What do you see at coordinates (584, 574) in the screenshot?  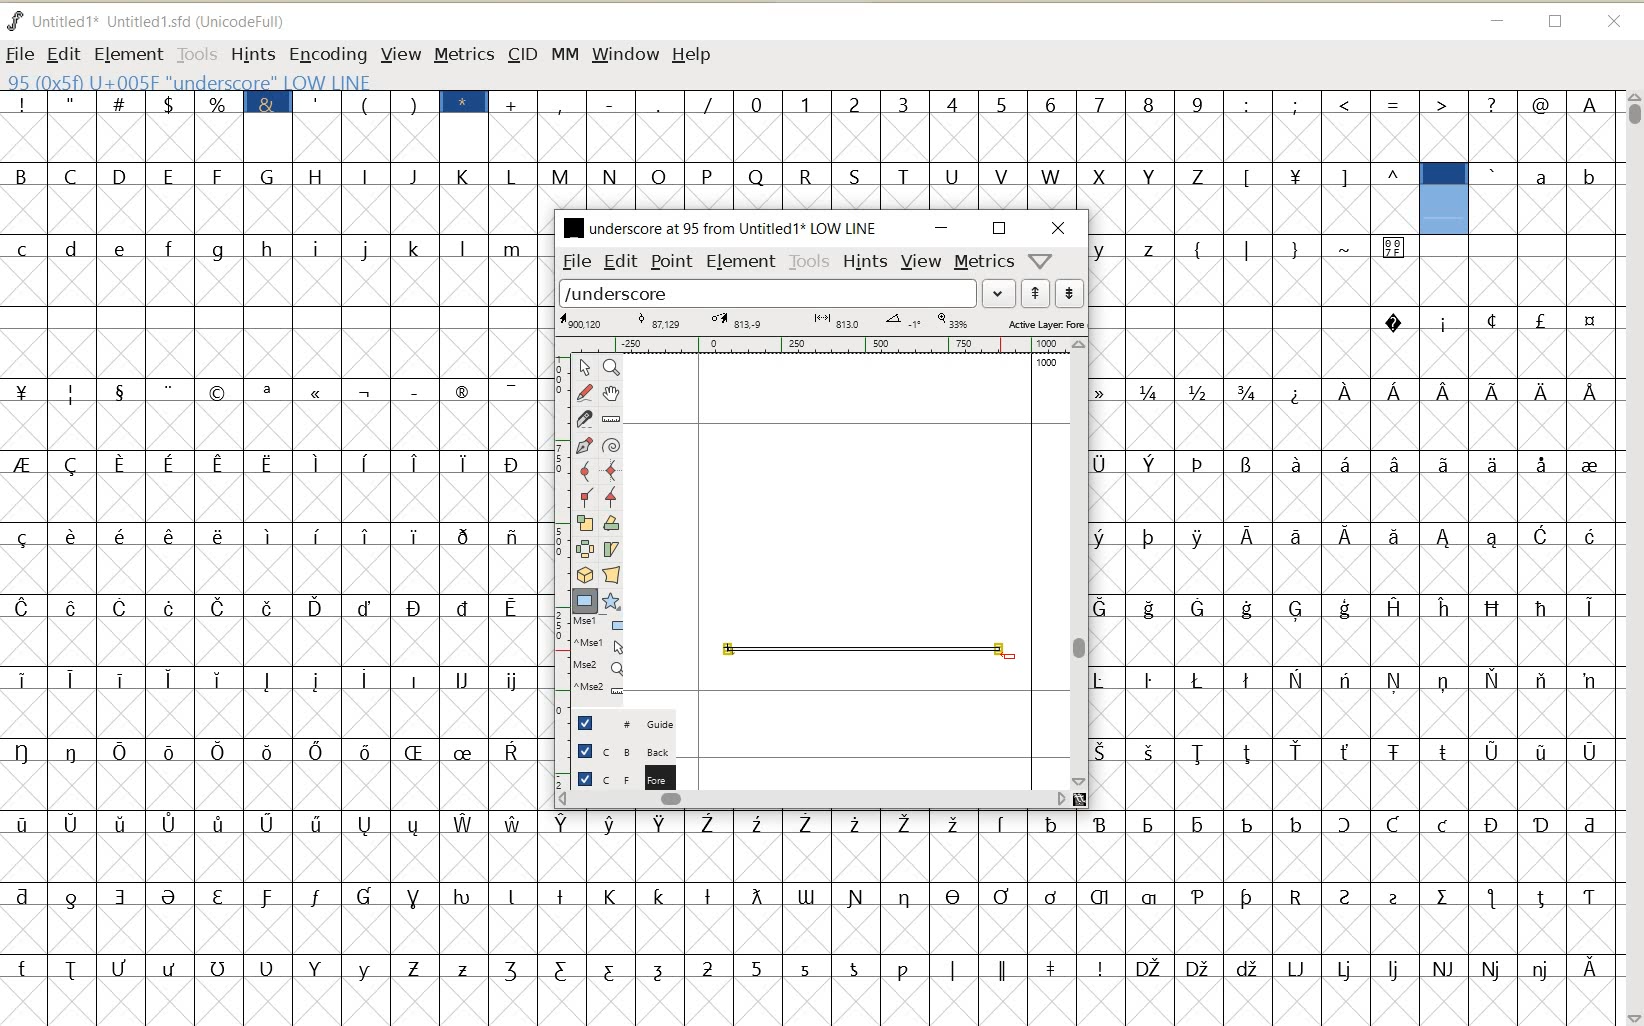 I see `rotate the selection in 3D and project back to plane` at bounding box center [584, 574].